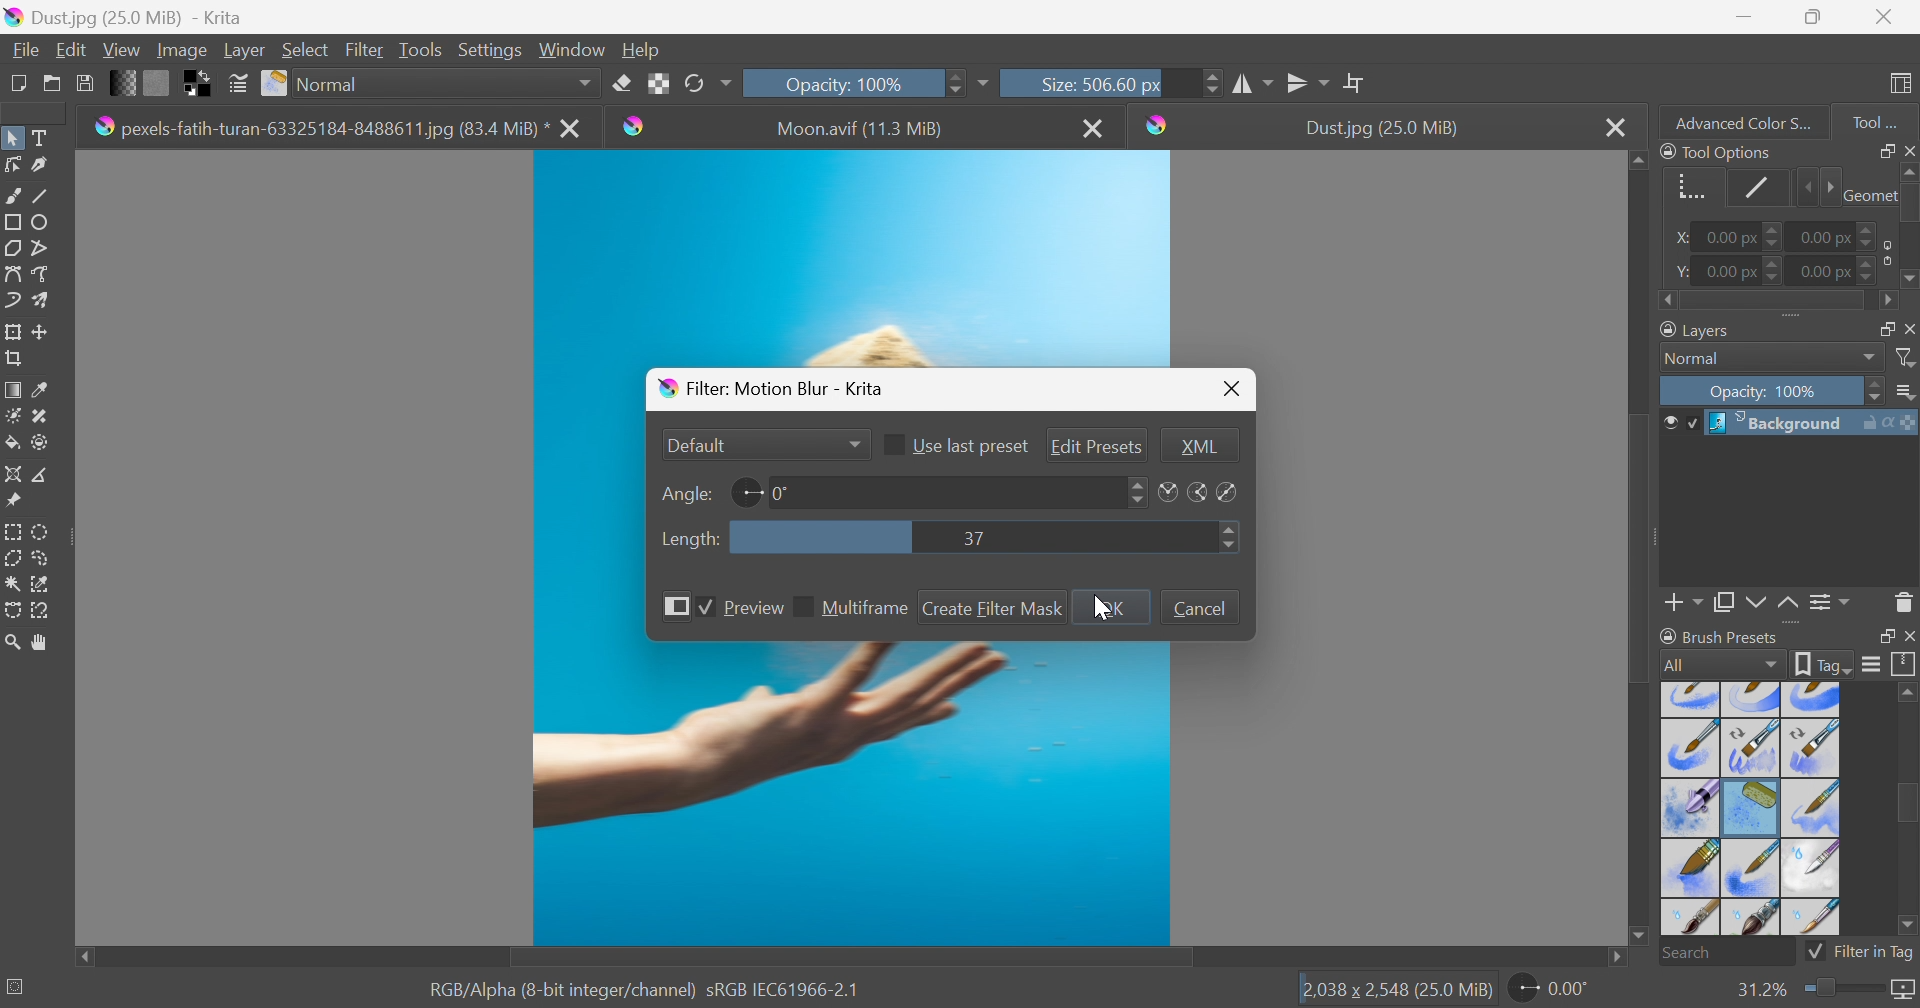 This screenshot has width=1920, height=1008. I want to click on Use last preset, so click(971, 448).